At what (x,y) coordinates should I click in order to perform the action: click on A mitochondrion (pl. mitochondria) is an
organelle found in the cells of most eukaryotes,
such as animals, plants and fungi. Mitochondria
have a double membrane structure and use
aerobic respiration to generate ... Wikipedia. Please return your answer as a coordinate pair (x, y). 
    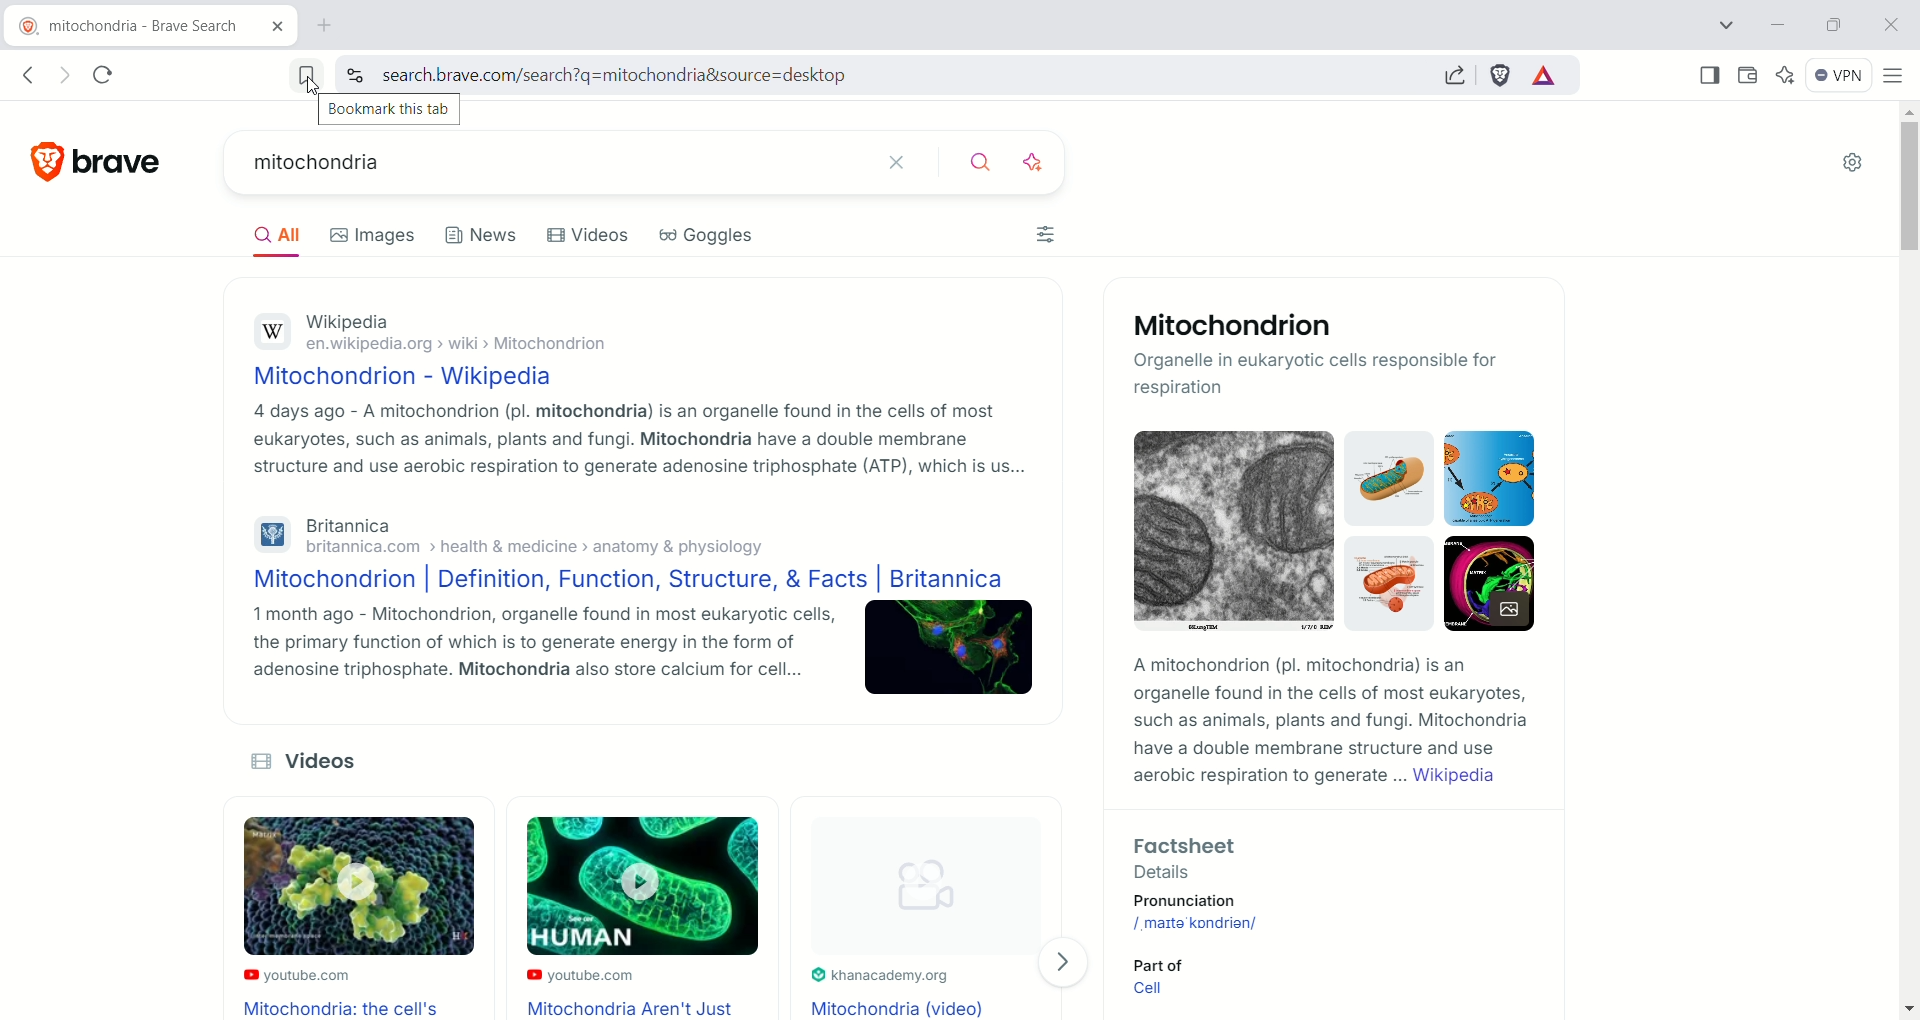
    Looking at the image, I should click on (1324, 723).